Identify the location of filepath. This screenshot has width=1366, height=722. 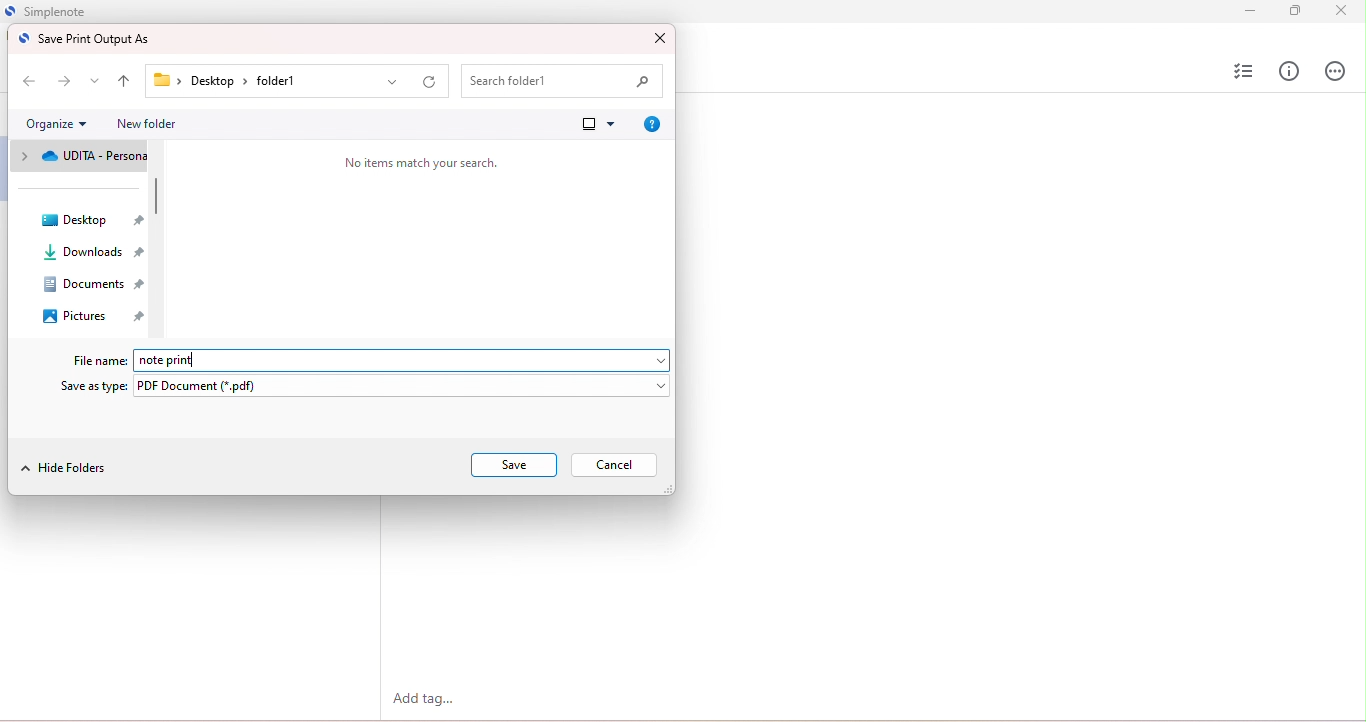
(235, 82).